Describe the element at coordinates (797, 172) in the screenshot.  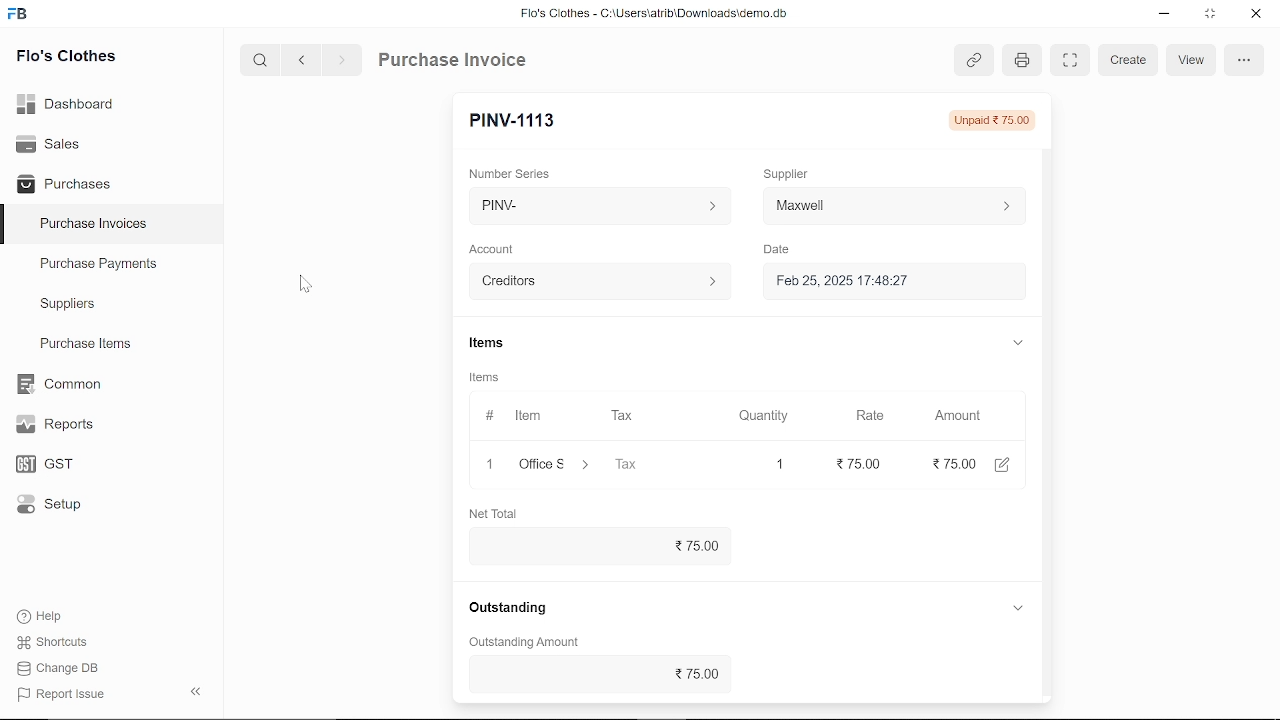
I see `Supplier` at that location.